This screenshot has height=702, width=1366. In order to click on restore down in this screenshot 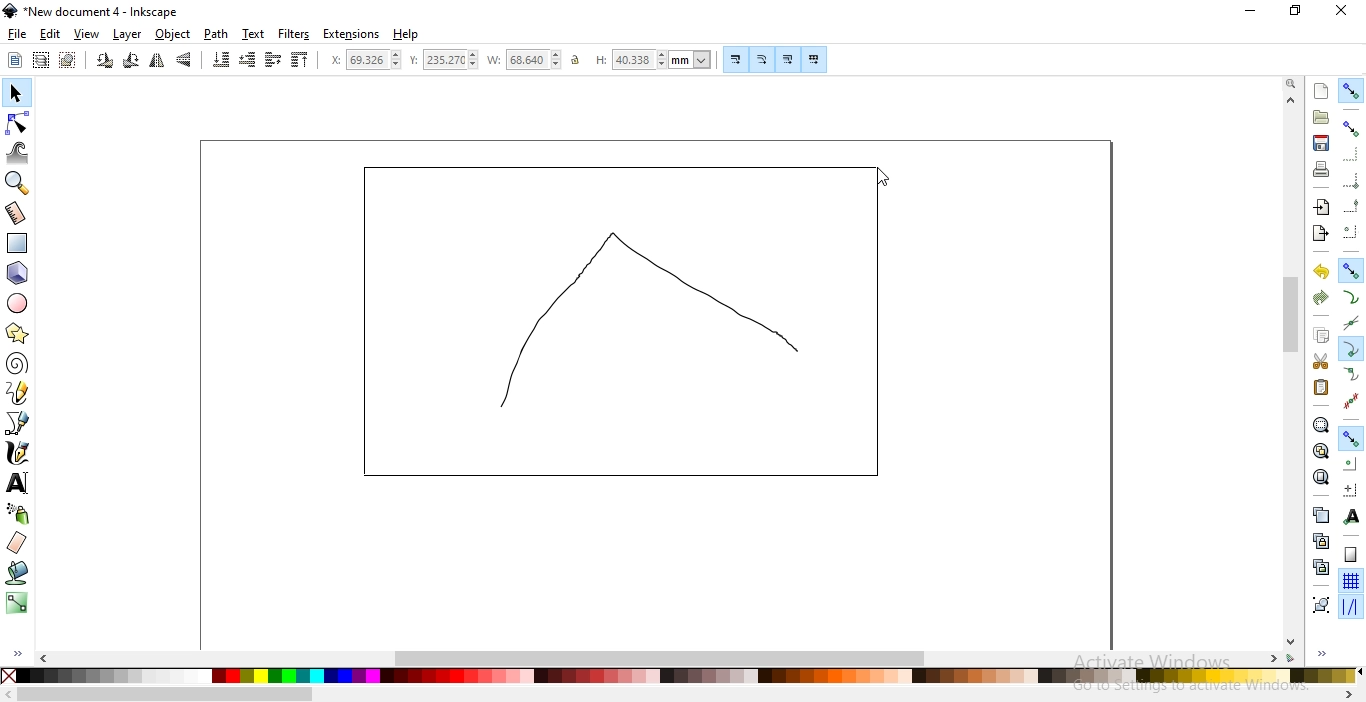, I will do `click(1296, 11)`.